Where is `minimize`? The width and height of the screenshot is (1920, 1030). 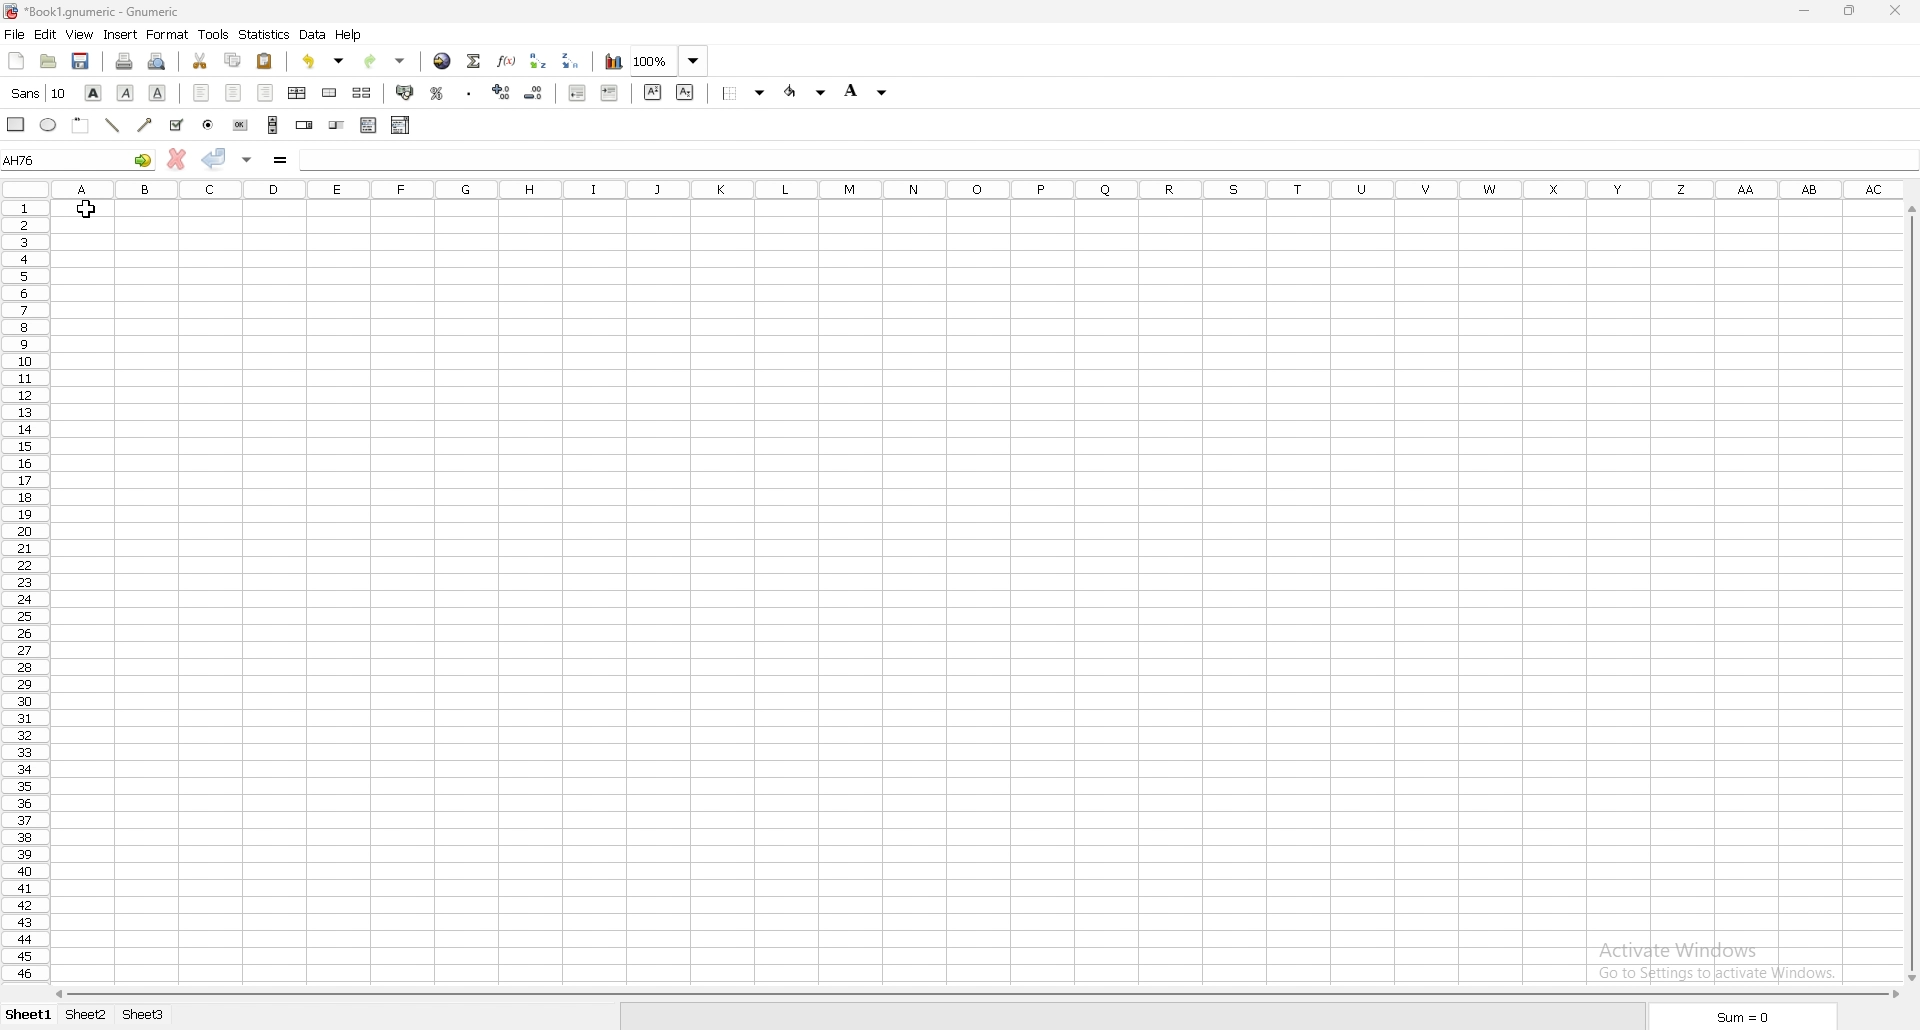 minimize is located at coordinates (1807, 13).